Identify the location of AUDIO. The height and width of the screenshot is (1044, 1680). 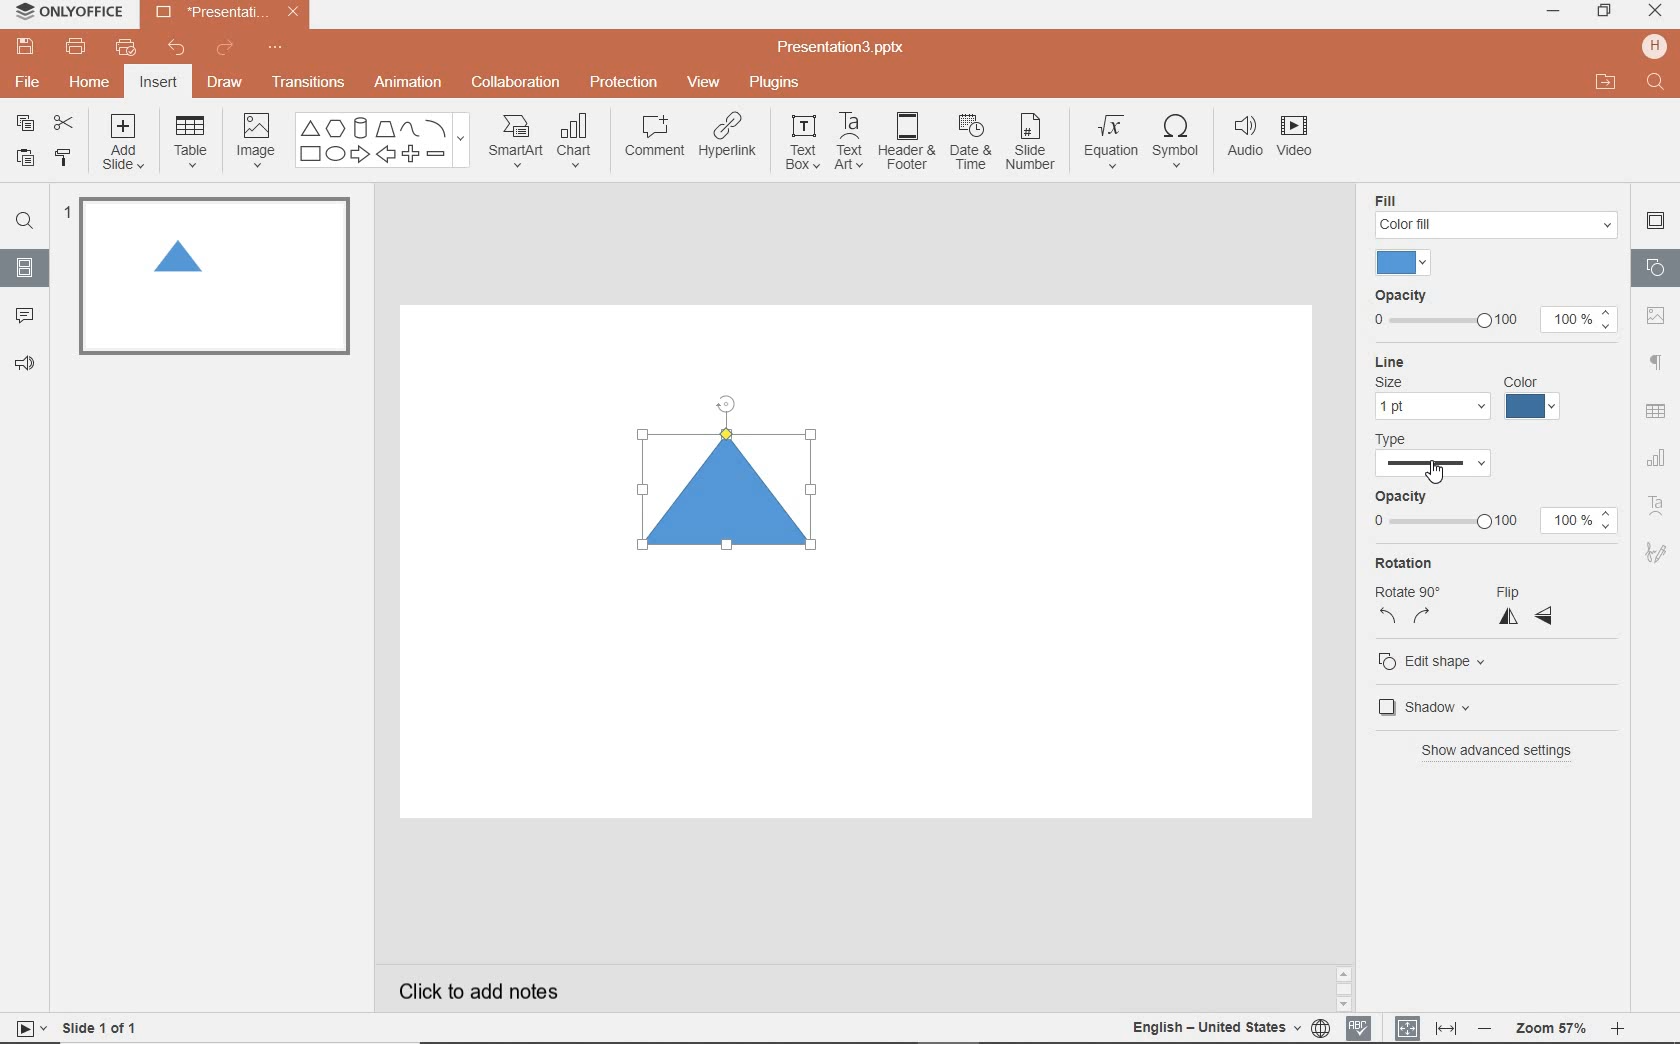
(1240, 138).